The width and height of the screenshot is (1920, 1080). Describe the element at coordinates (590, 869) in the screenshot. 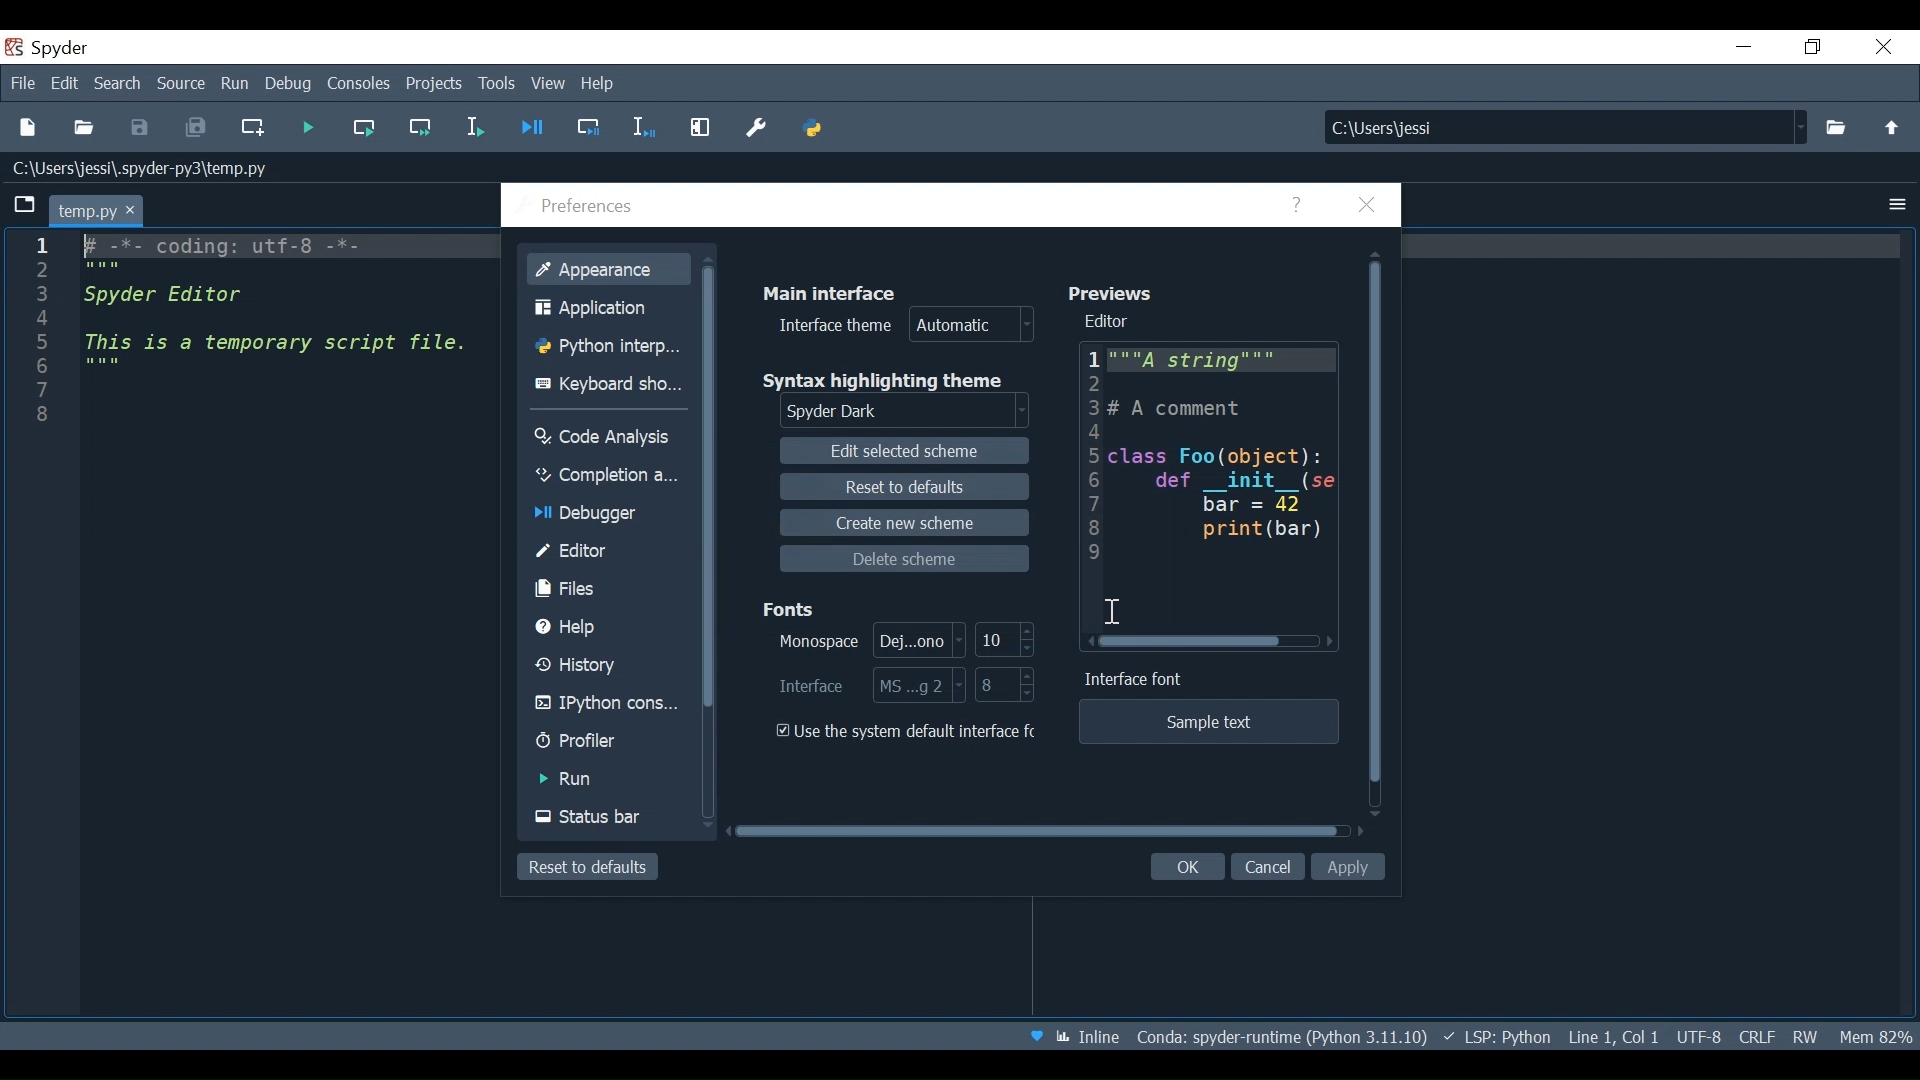

I see `Reset to defaults` at that location.